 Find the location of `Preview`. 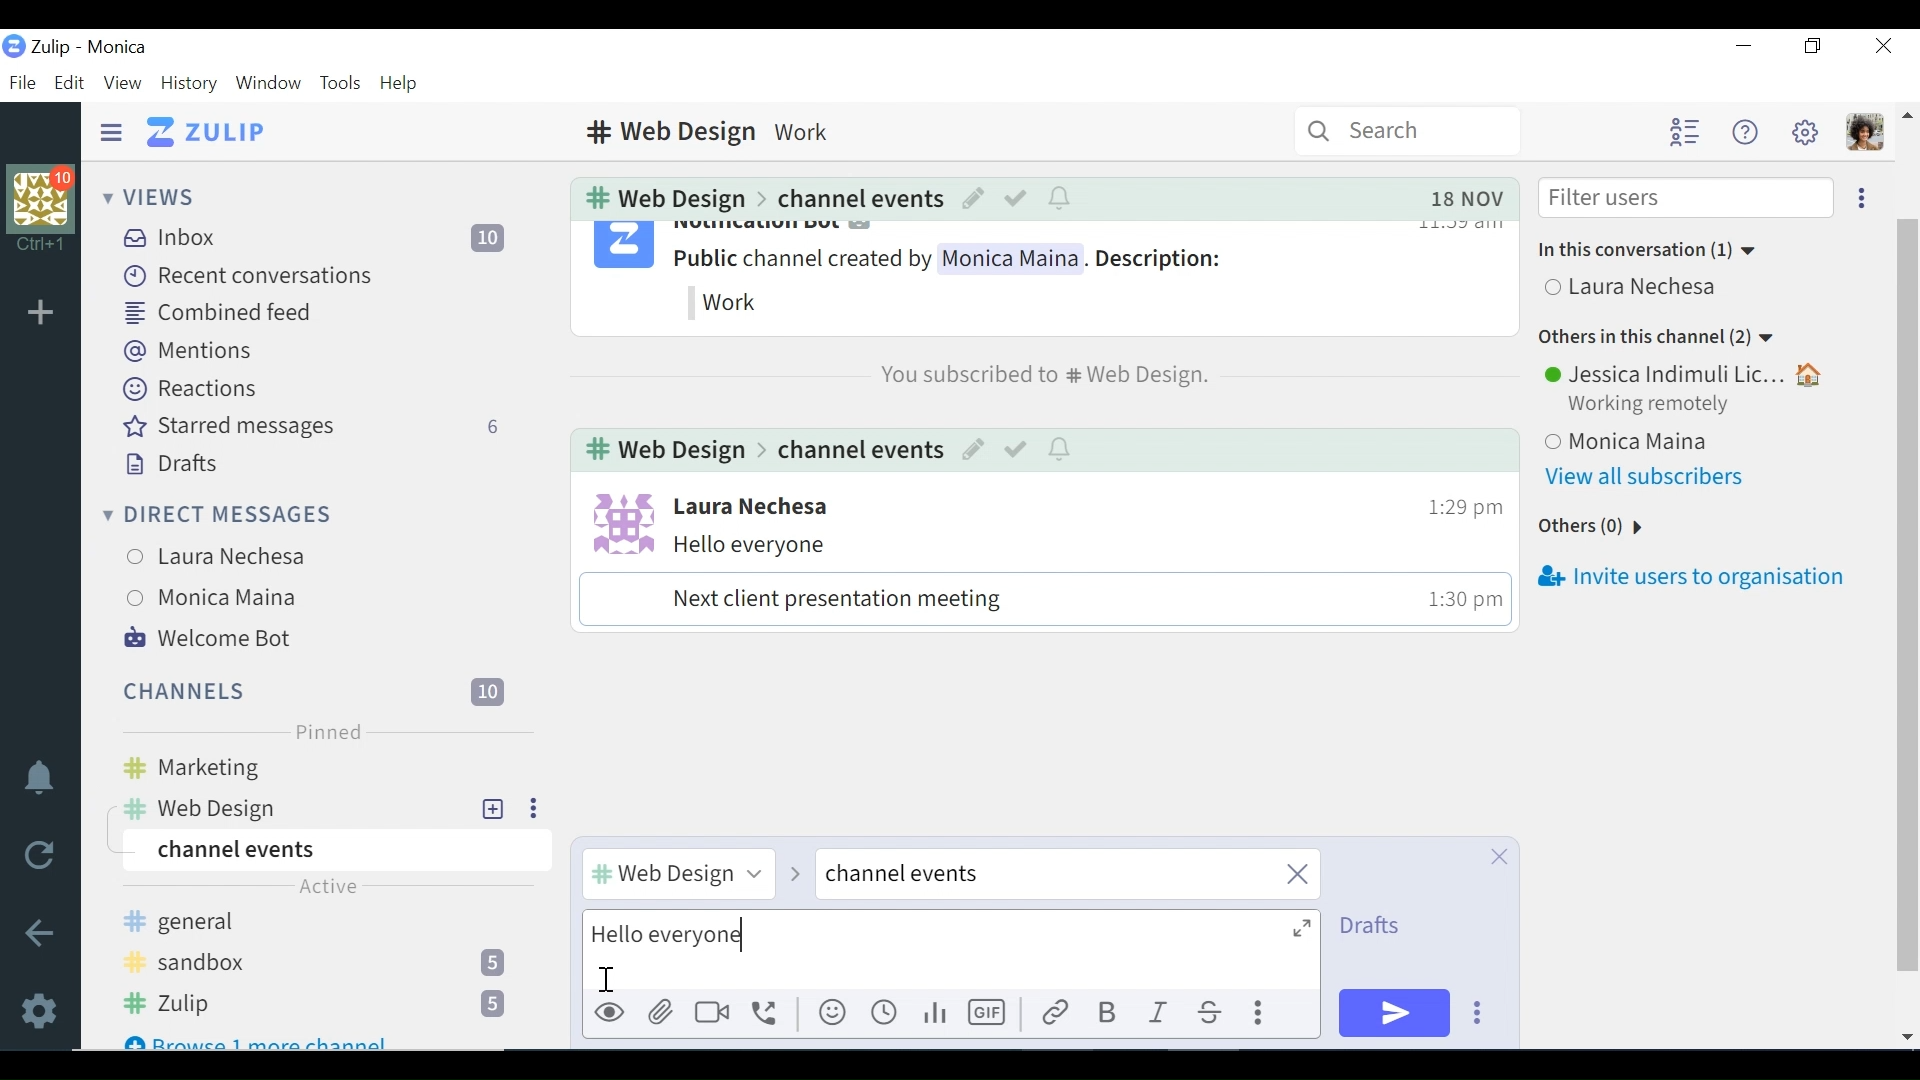

Preview is located at coordinates (610, 1014).